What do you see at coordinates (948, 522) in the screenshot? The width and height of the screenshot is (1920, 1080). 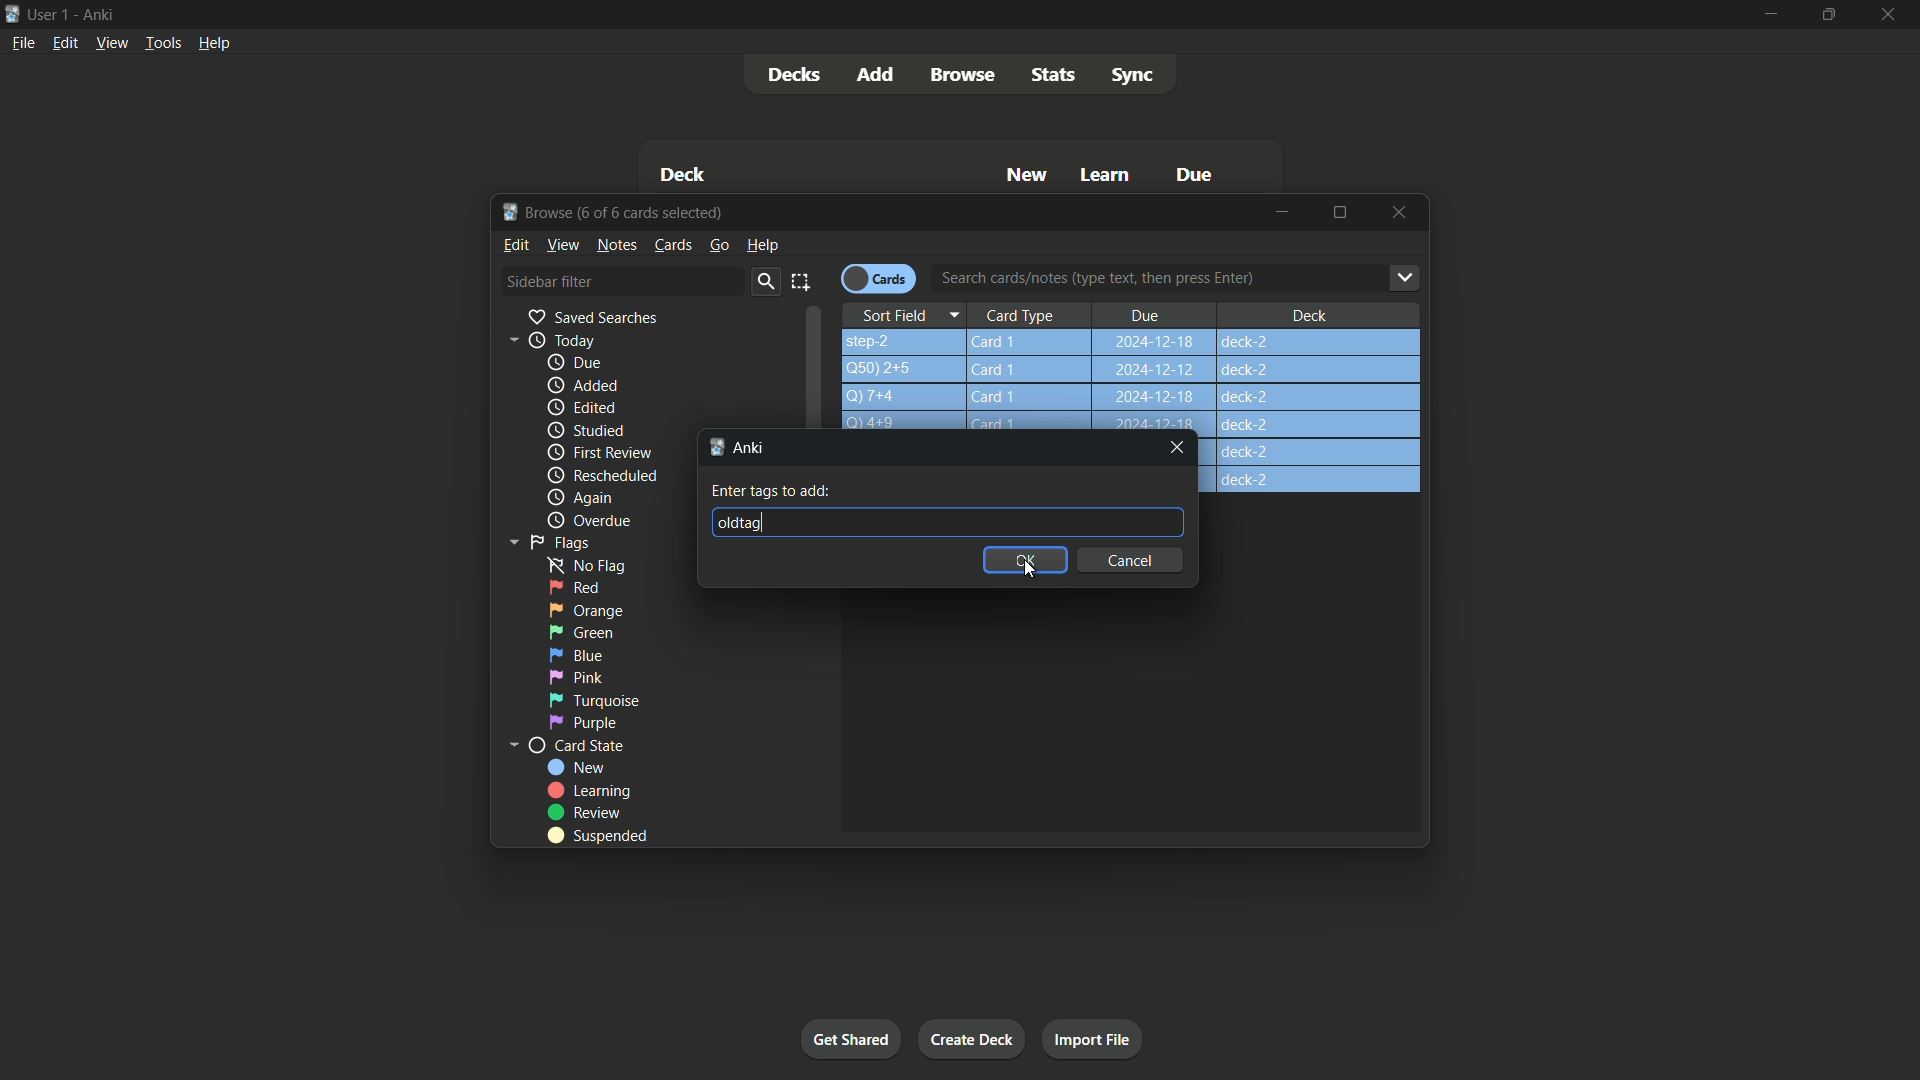 I see `Oldtag` at bounding box center [948, 522].